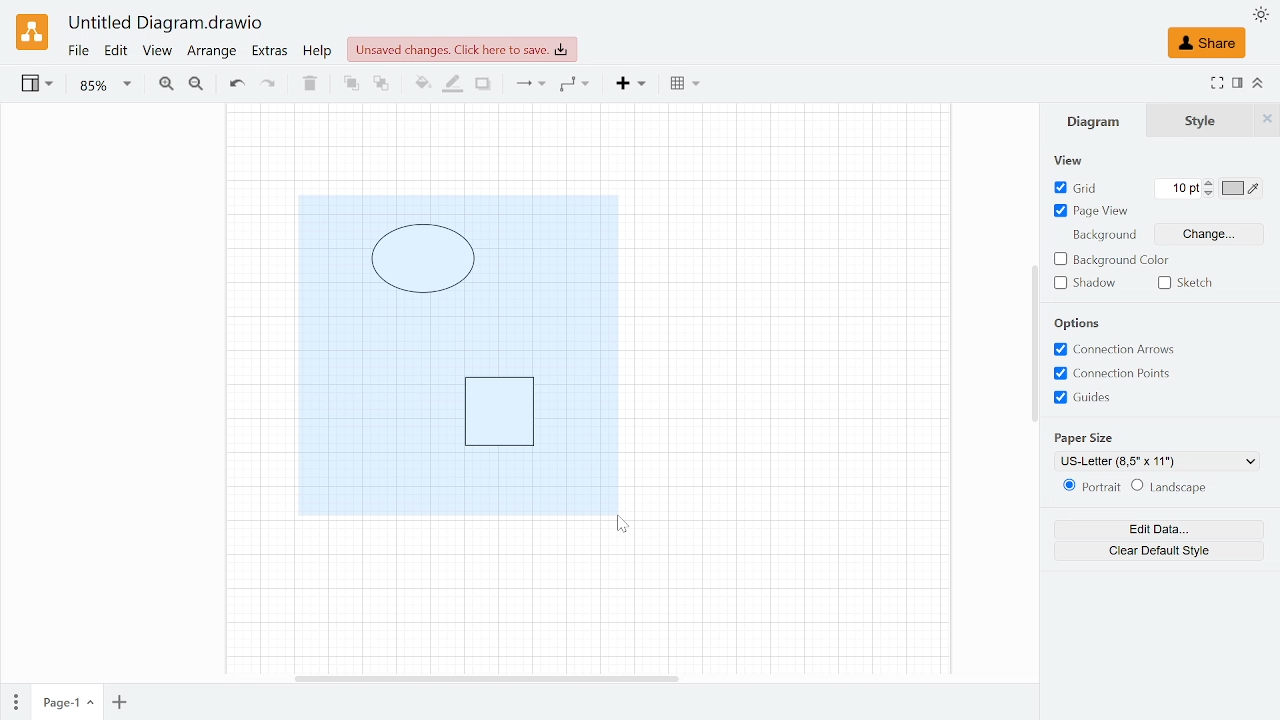 Image resolution: width=1280 pixels, height=720 pixels. Describe the element at coordinates (1078, 323) in the screenshot. I see `Options` at that location.